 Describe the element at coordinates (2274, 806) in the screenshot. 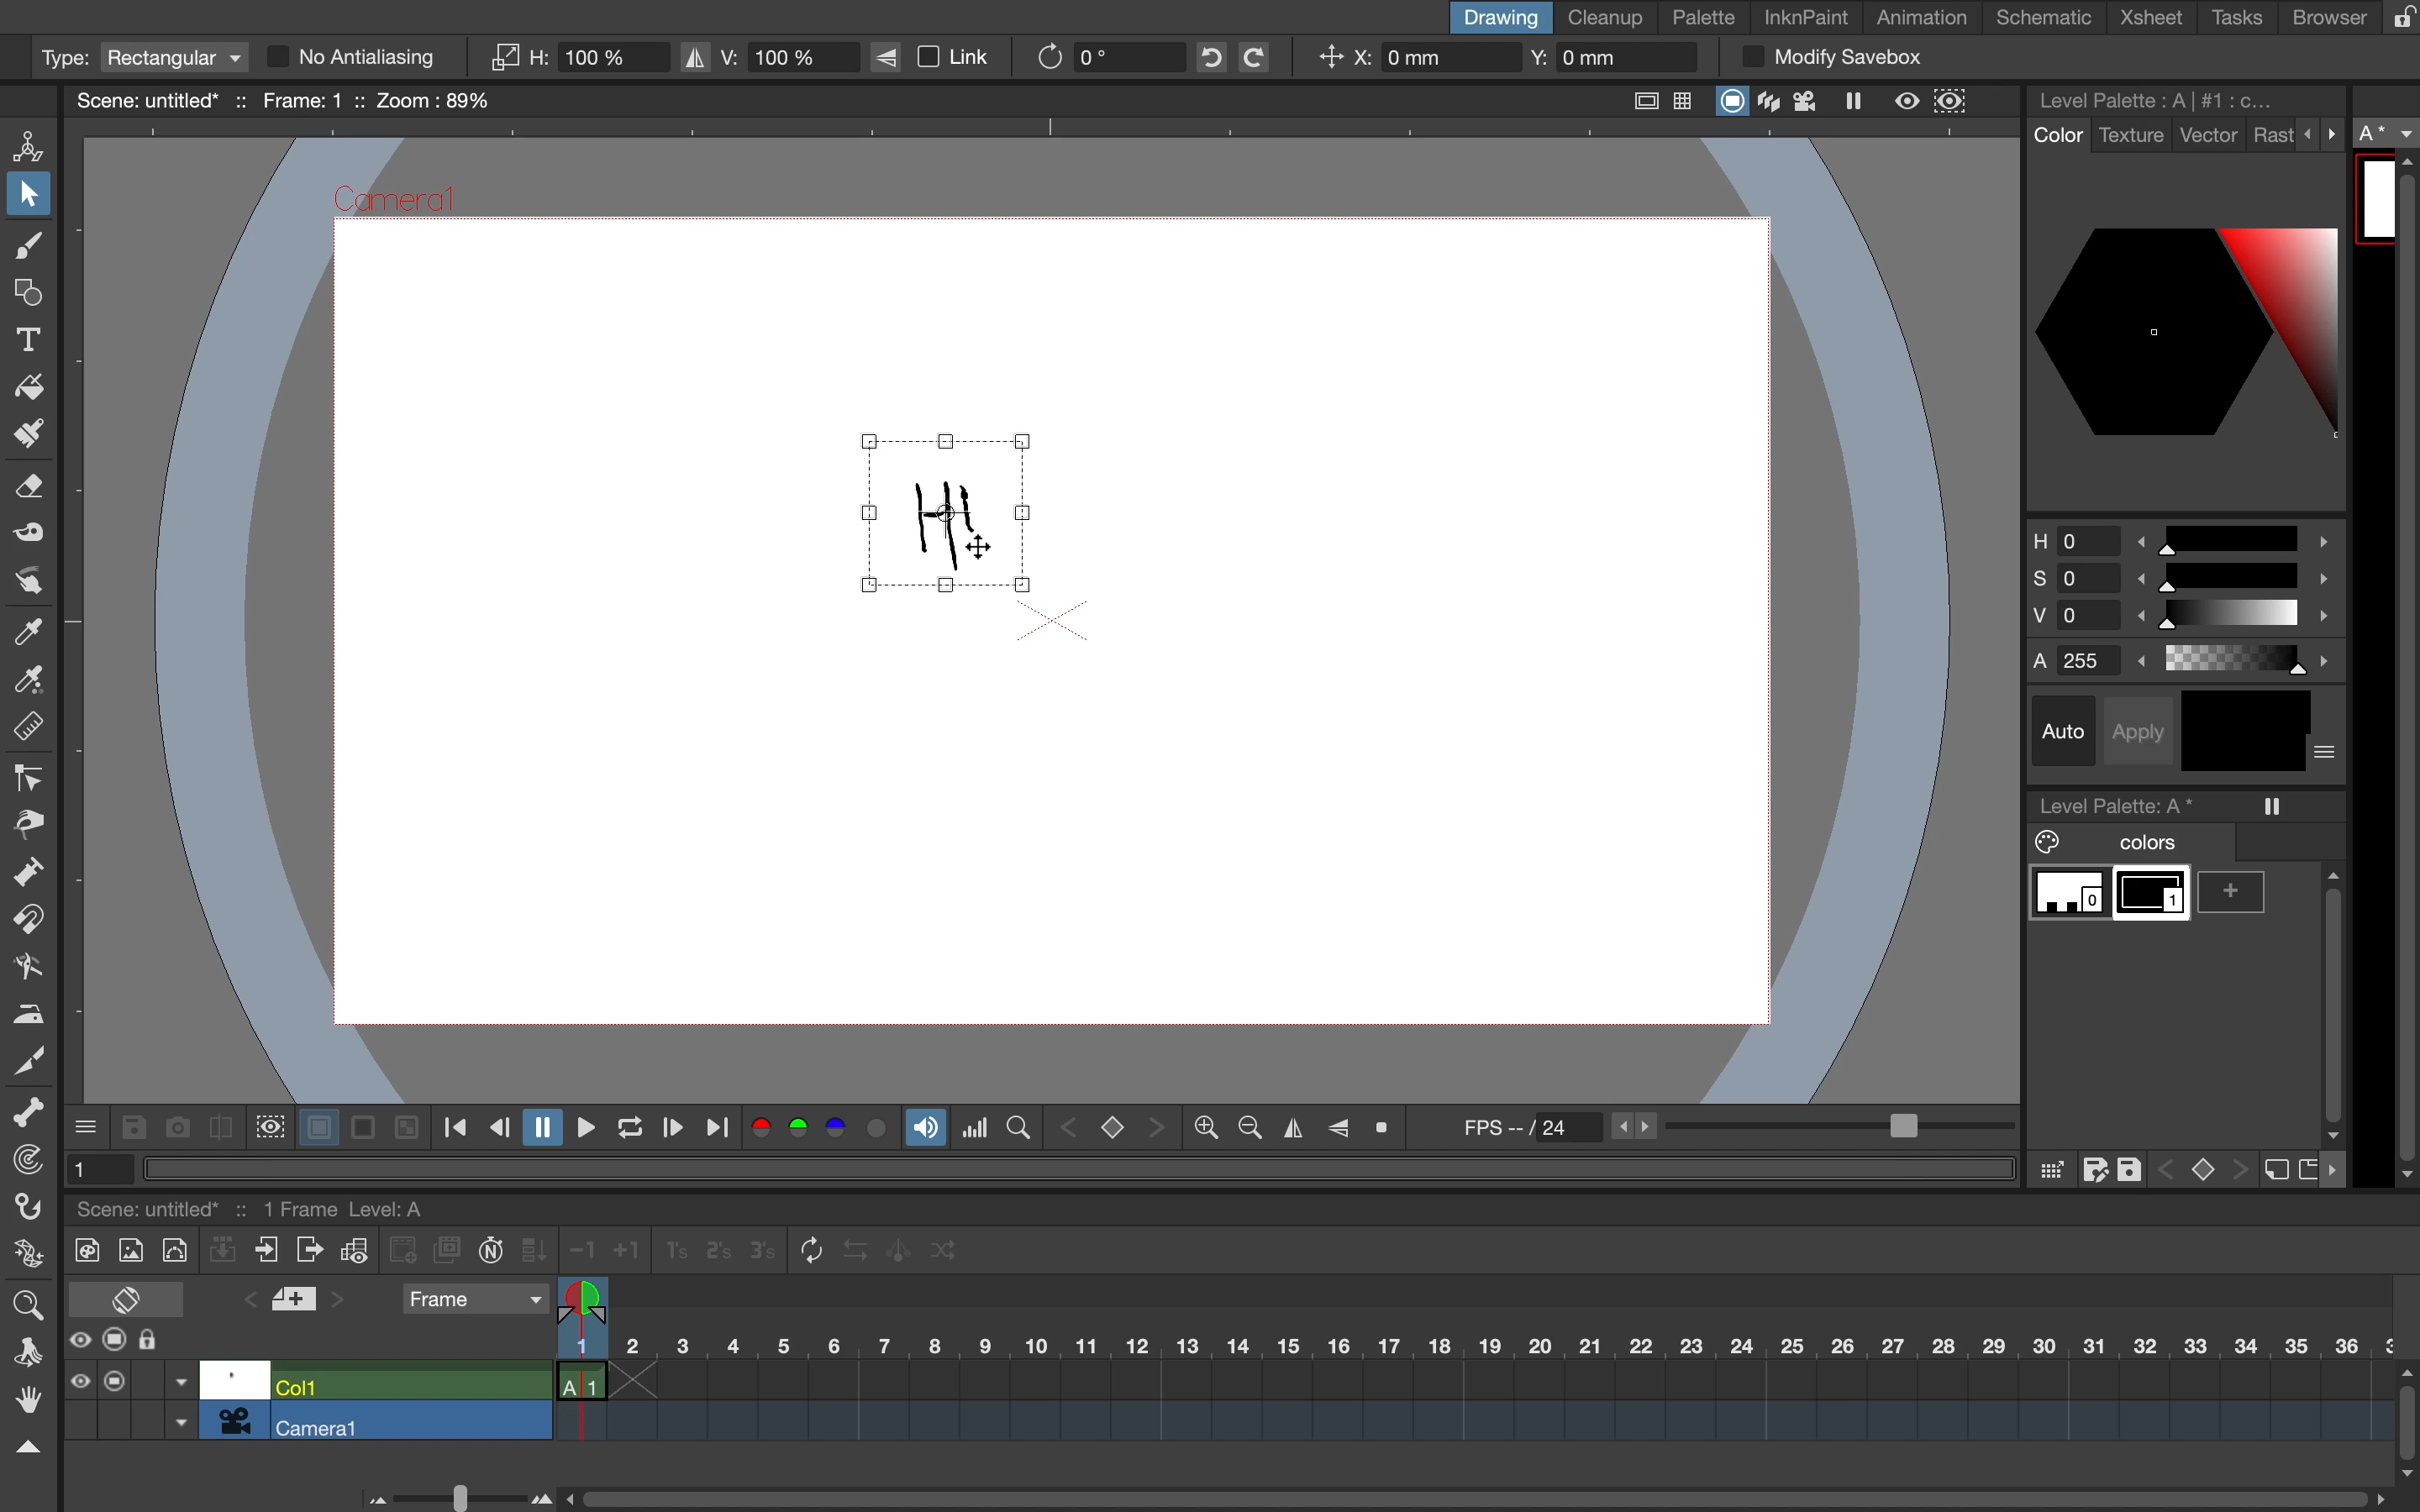

I see `freeze` at that location.